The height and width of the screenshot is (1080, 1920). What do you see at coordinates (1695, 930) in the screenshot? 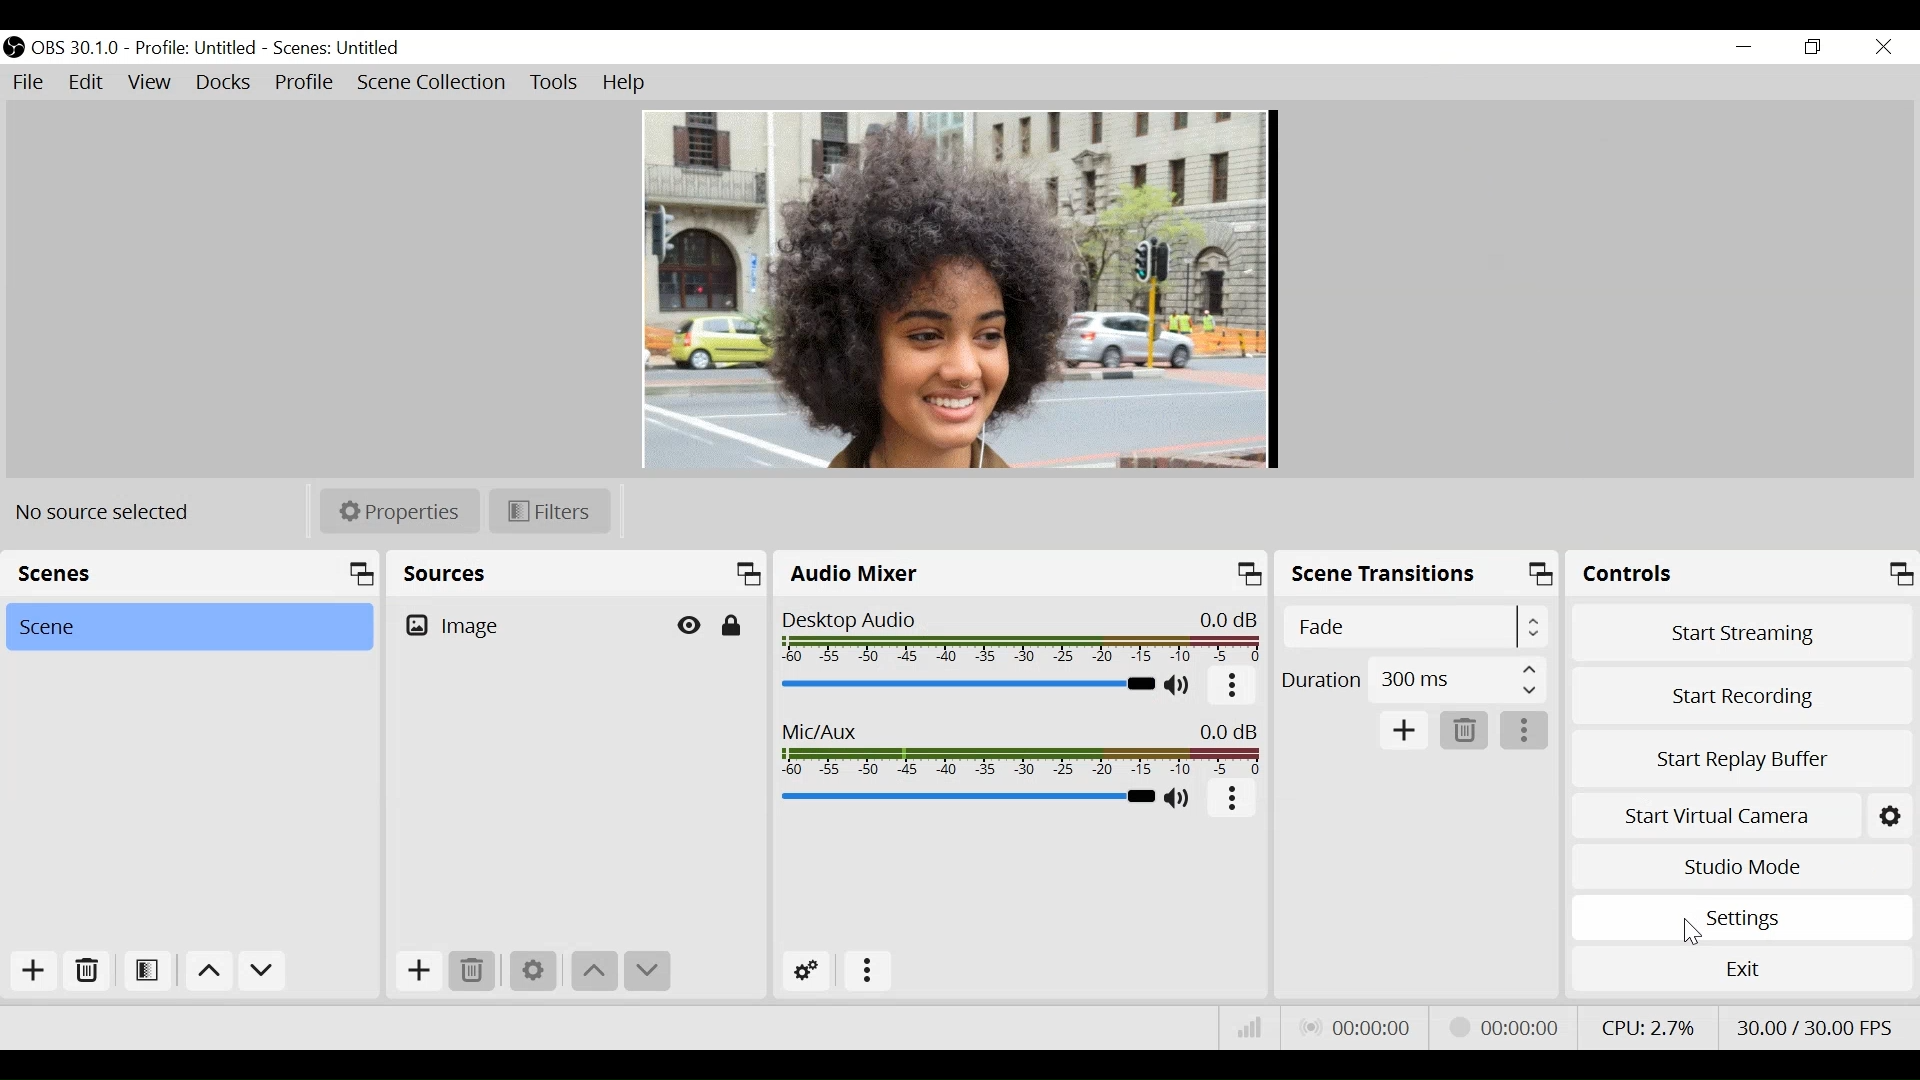
I see `Cursor` at bounding box center [1695, 930].